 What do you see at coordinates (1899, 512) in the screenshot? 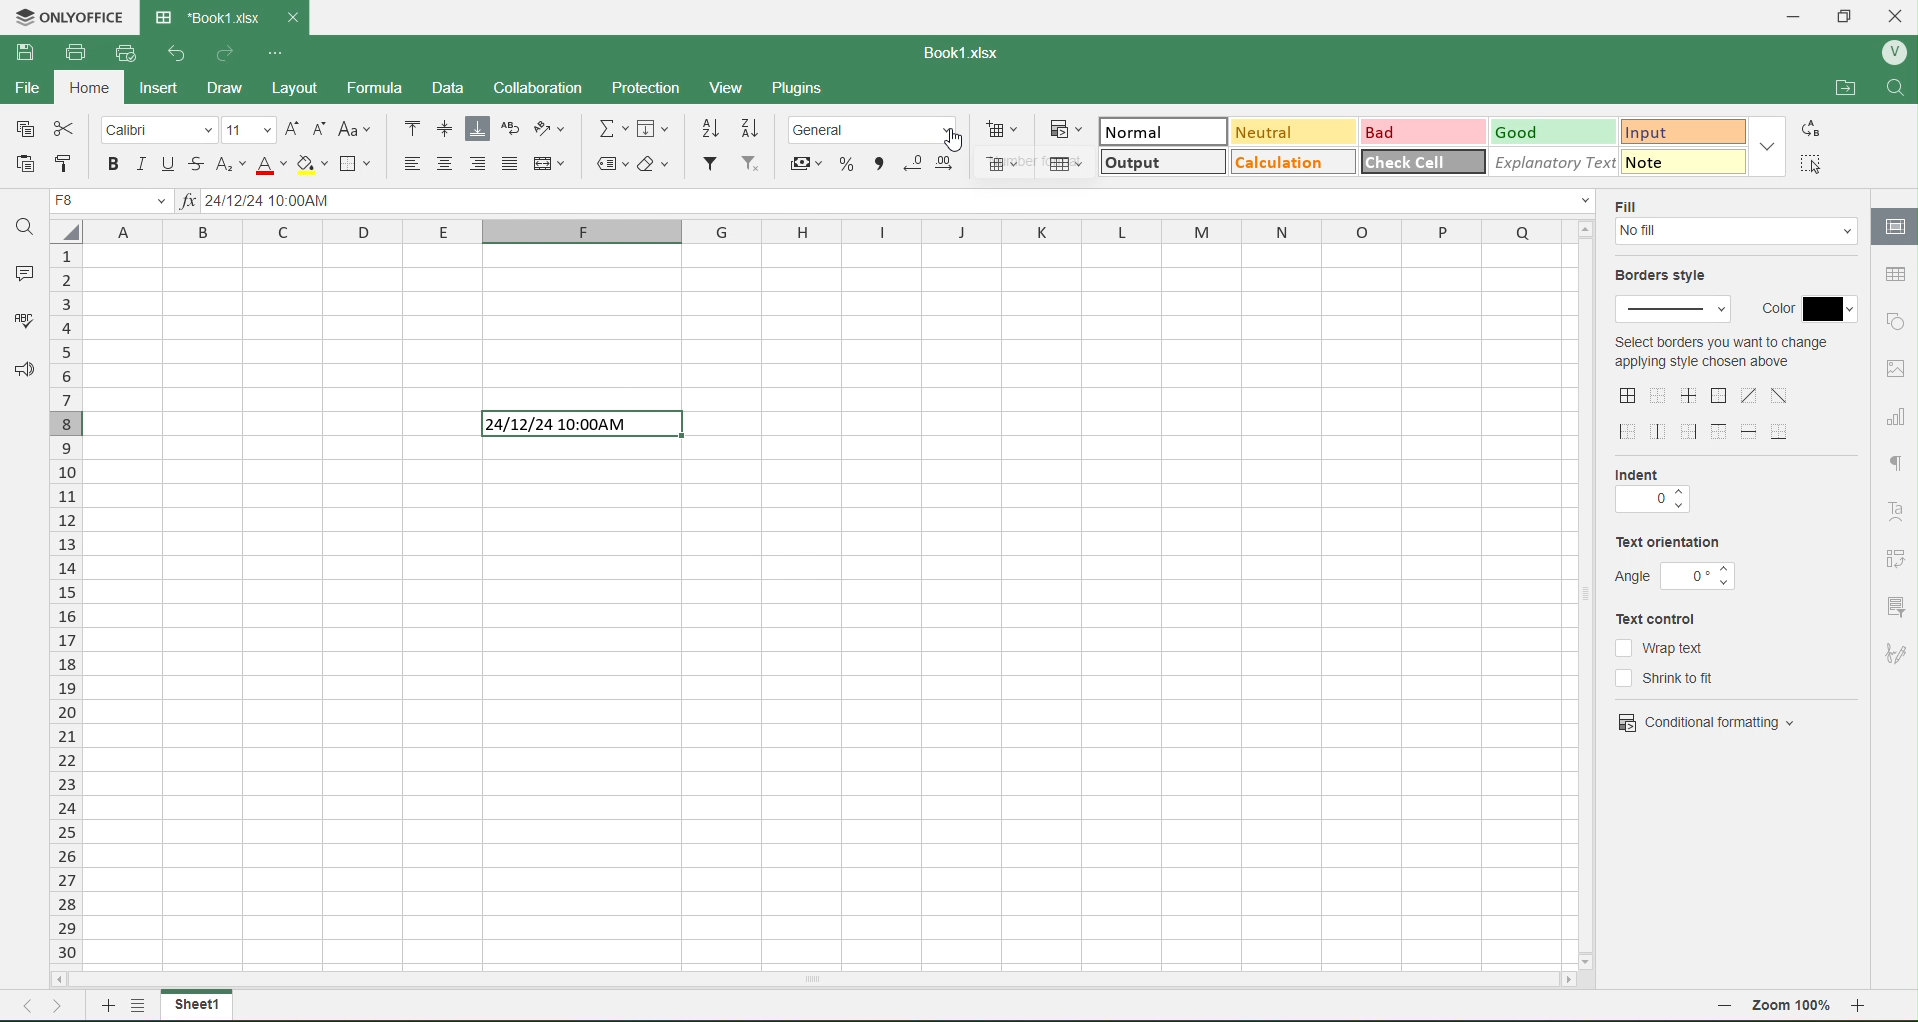
I see `text style` at bounding box center [1899, 512].